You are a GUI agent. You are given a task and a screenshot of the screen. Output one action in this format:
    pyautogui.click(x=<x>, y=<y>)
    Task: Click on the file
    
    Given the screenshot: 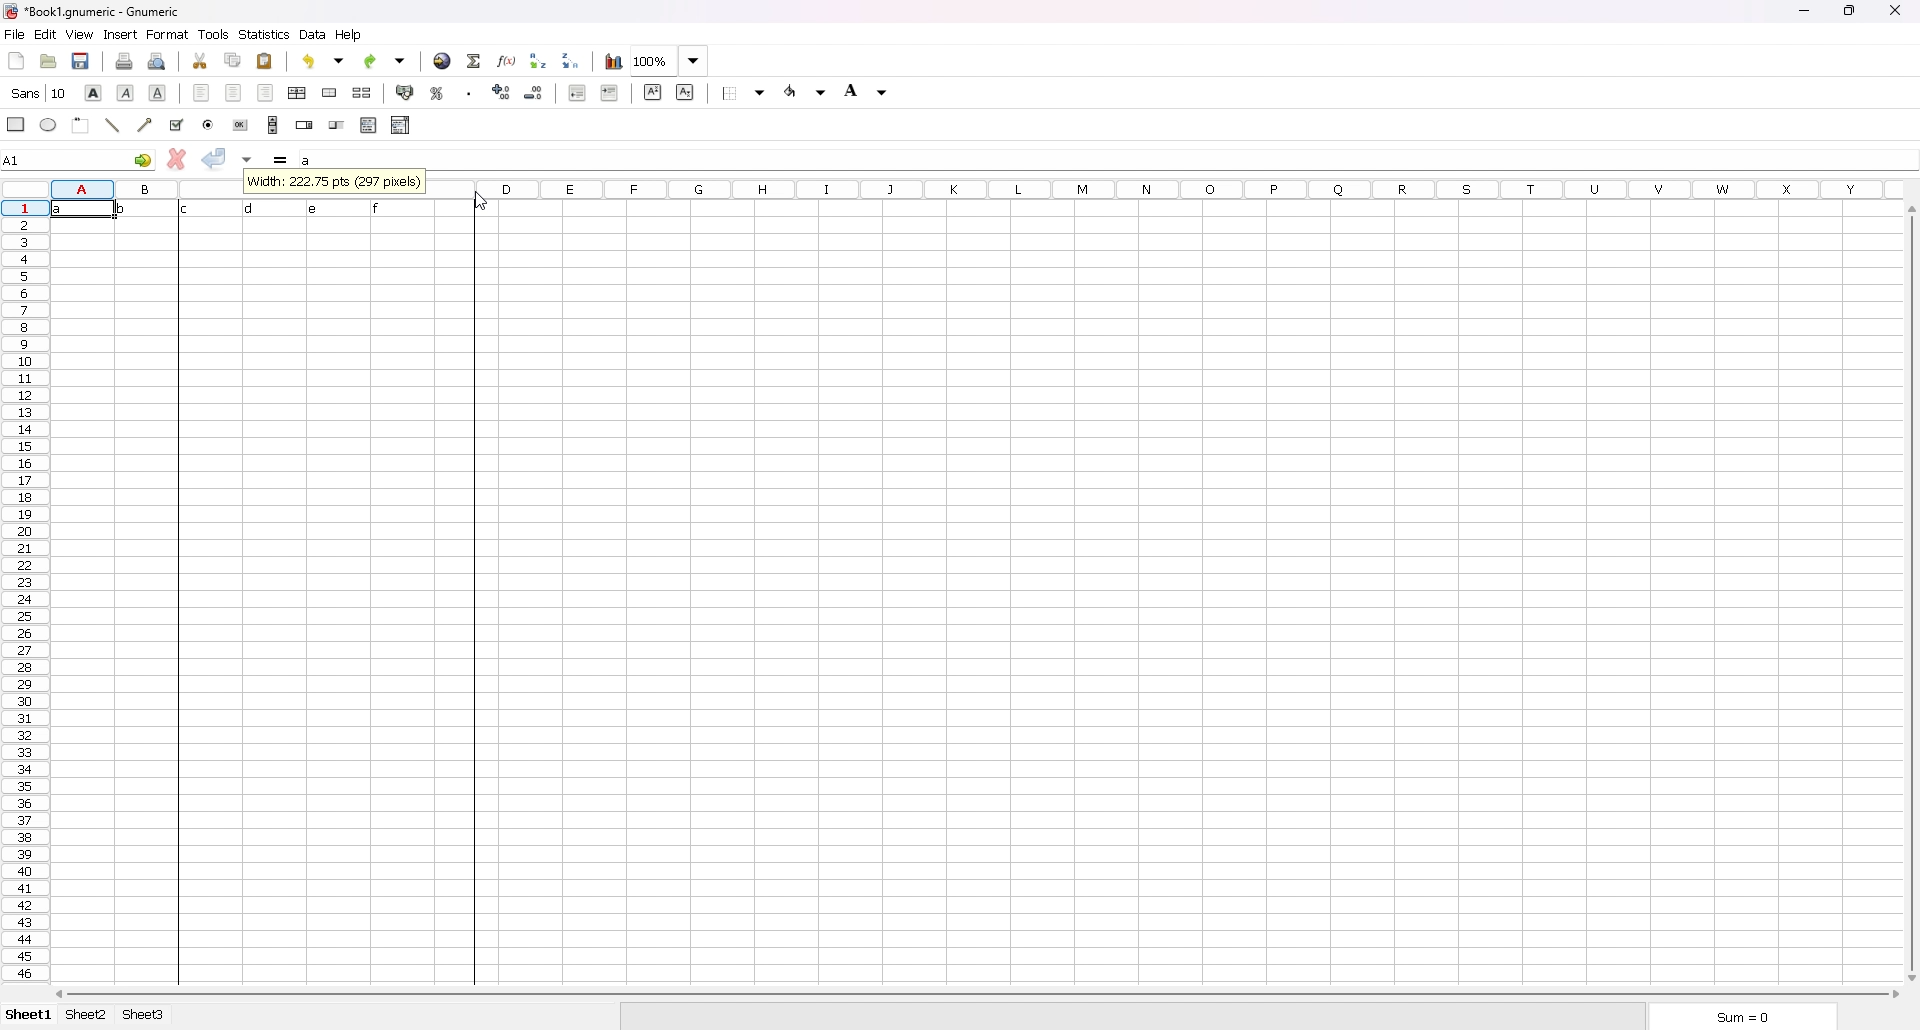 What is the action you would take?
    pyautogui.click(x=14, y=34)
    